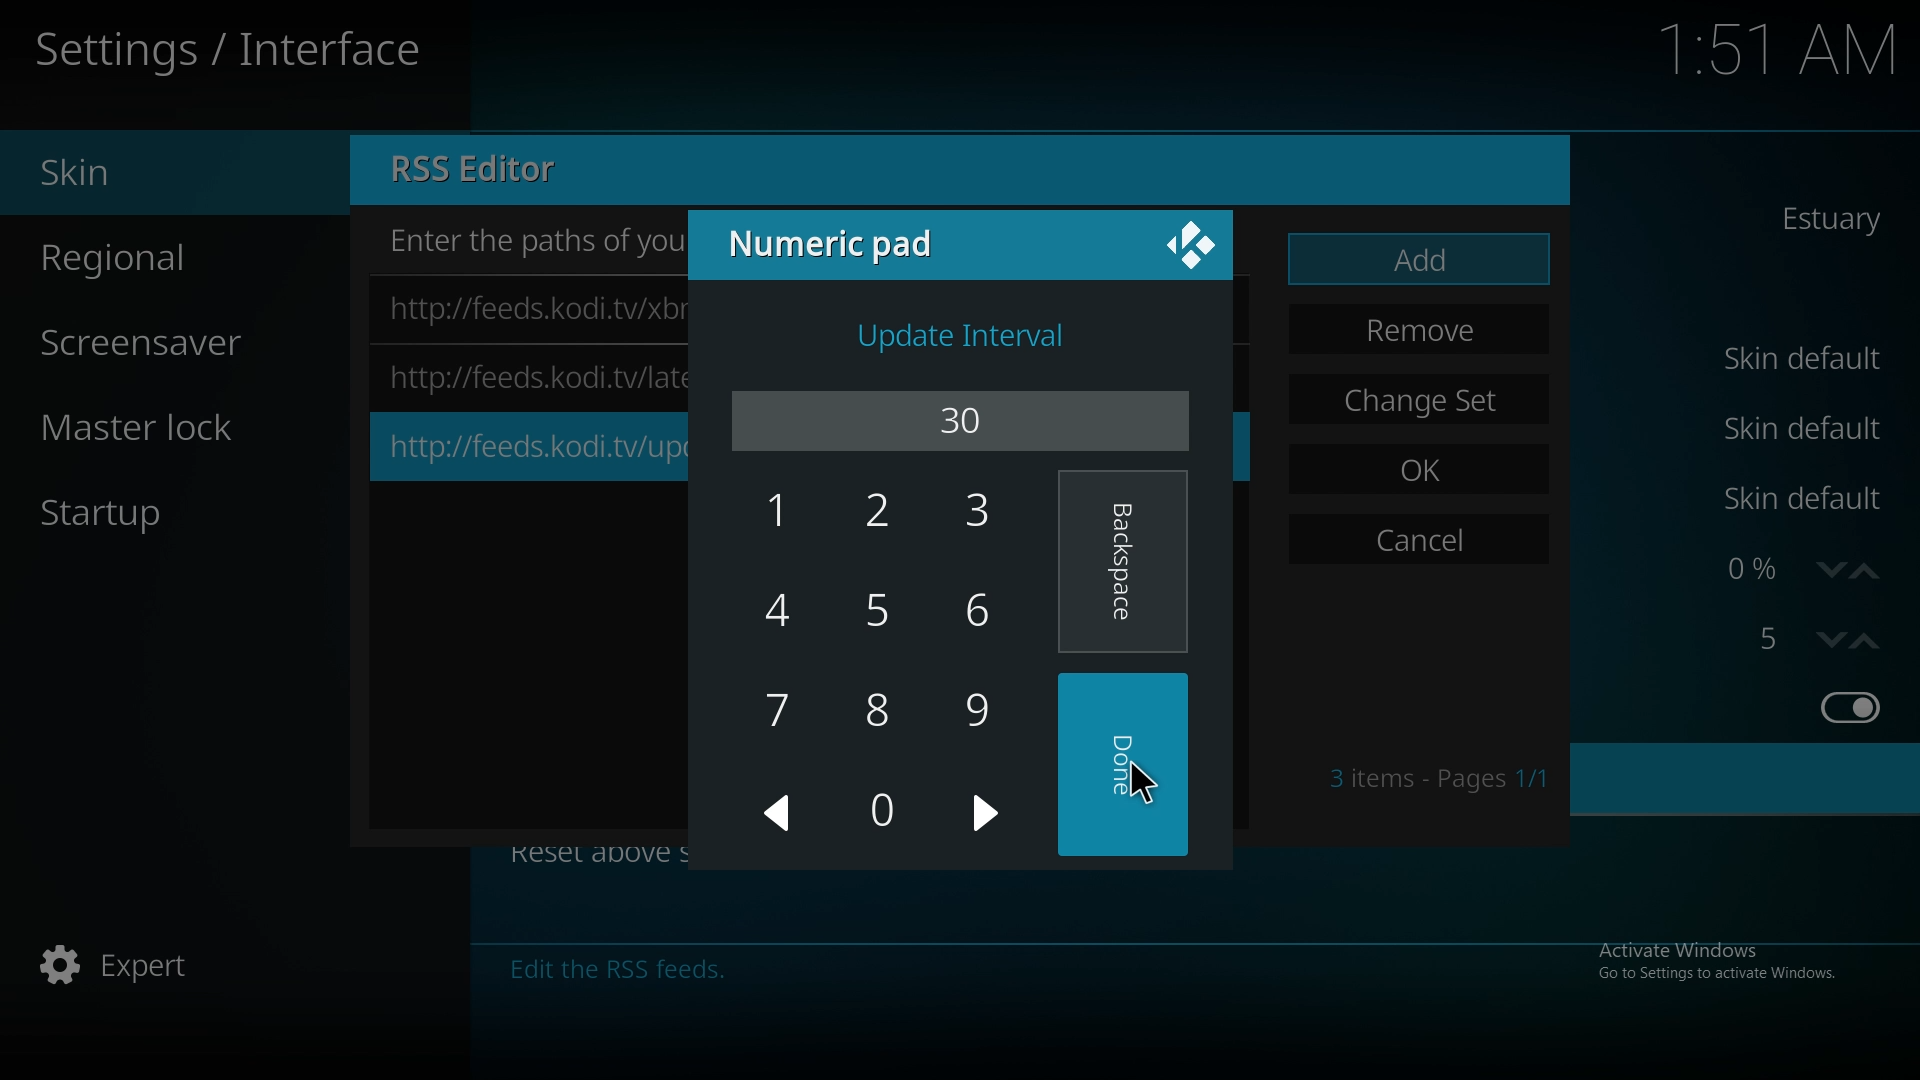 This screenshot has width=1920, height=1080. I want to click on Activate windows, go to settings to activate windows, so click(1712, 958).